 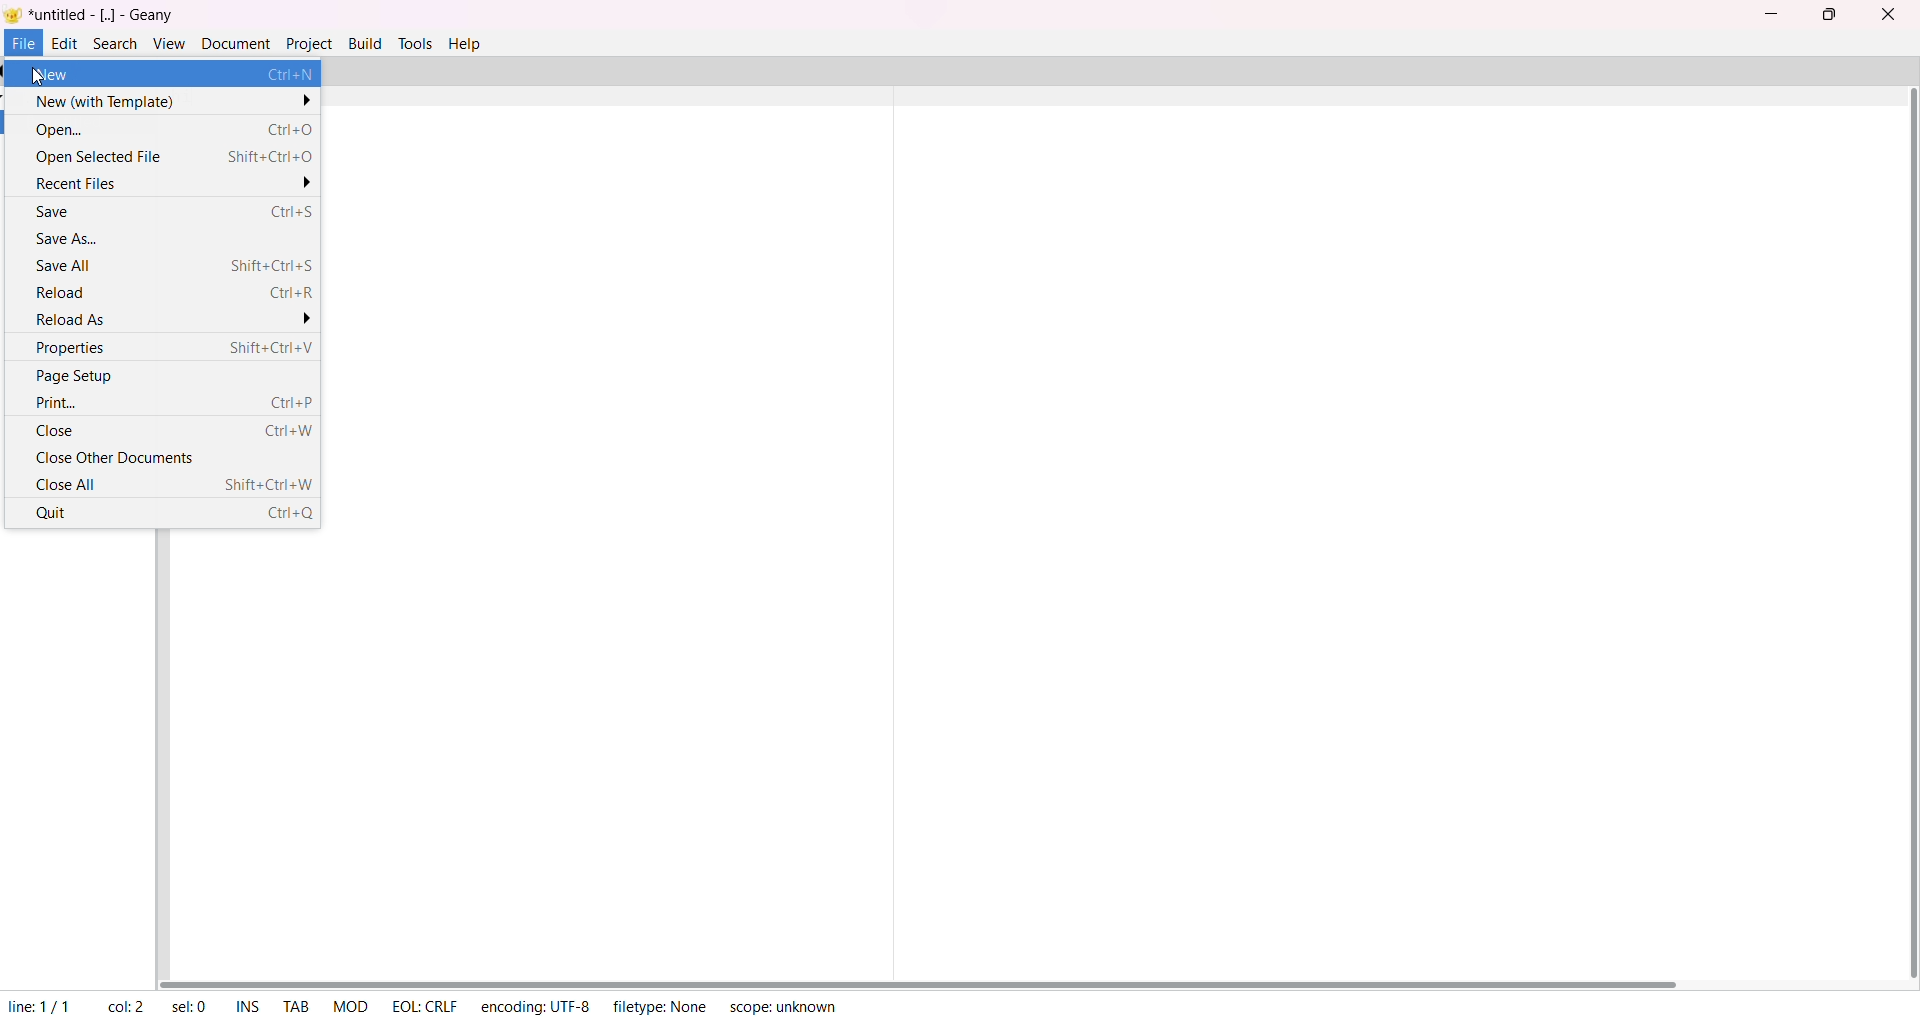 What do you see at coordinates (781, 1006) in the screenshot?
I see `scope: unknown` at bounding box center [781, 1006].